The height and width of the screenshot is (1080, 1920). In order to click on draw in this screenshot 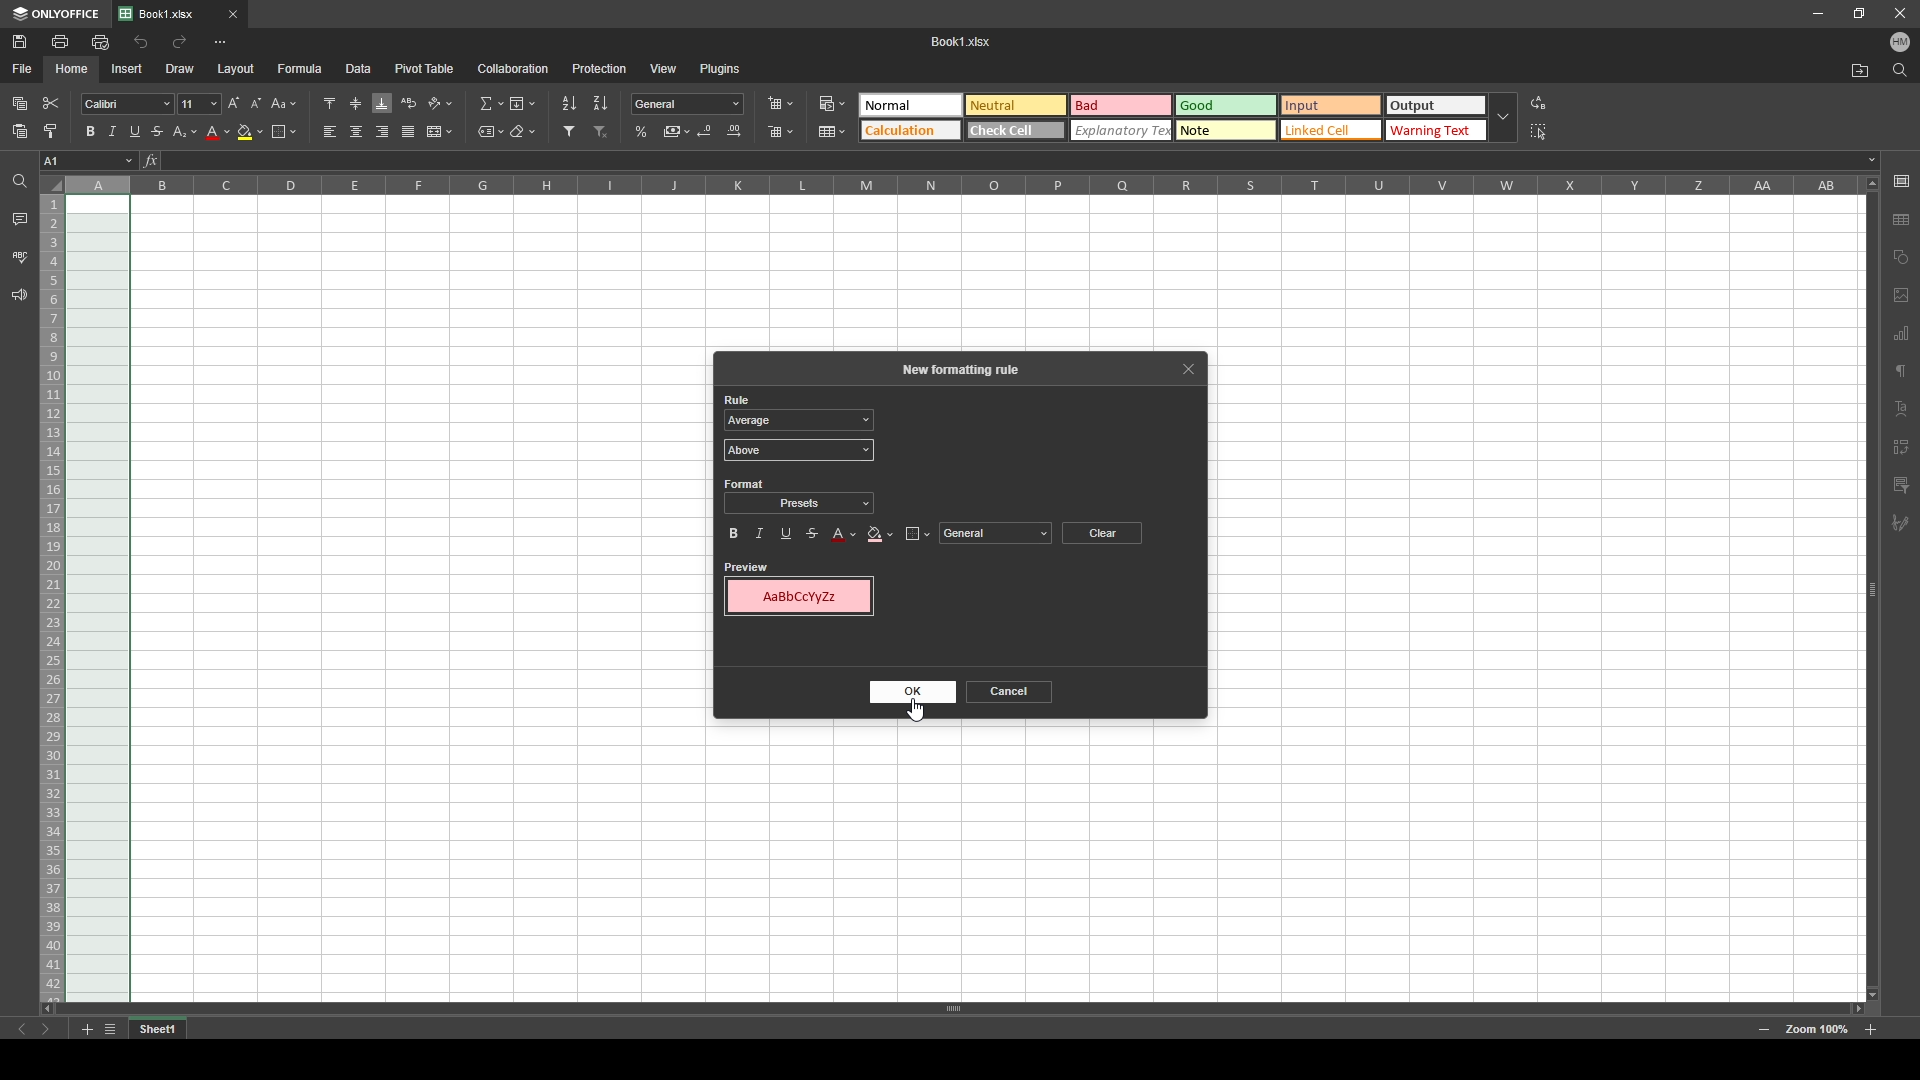, I will do `click(179, 68)`.